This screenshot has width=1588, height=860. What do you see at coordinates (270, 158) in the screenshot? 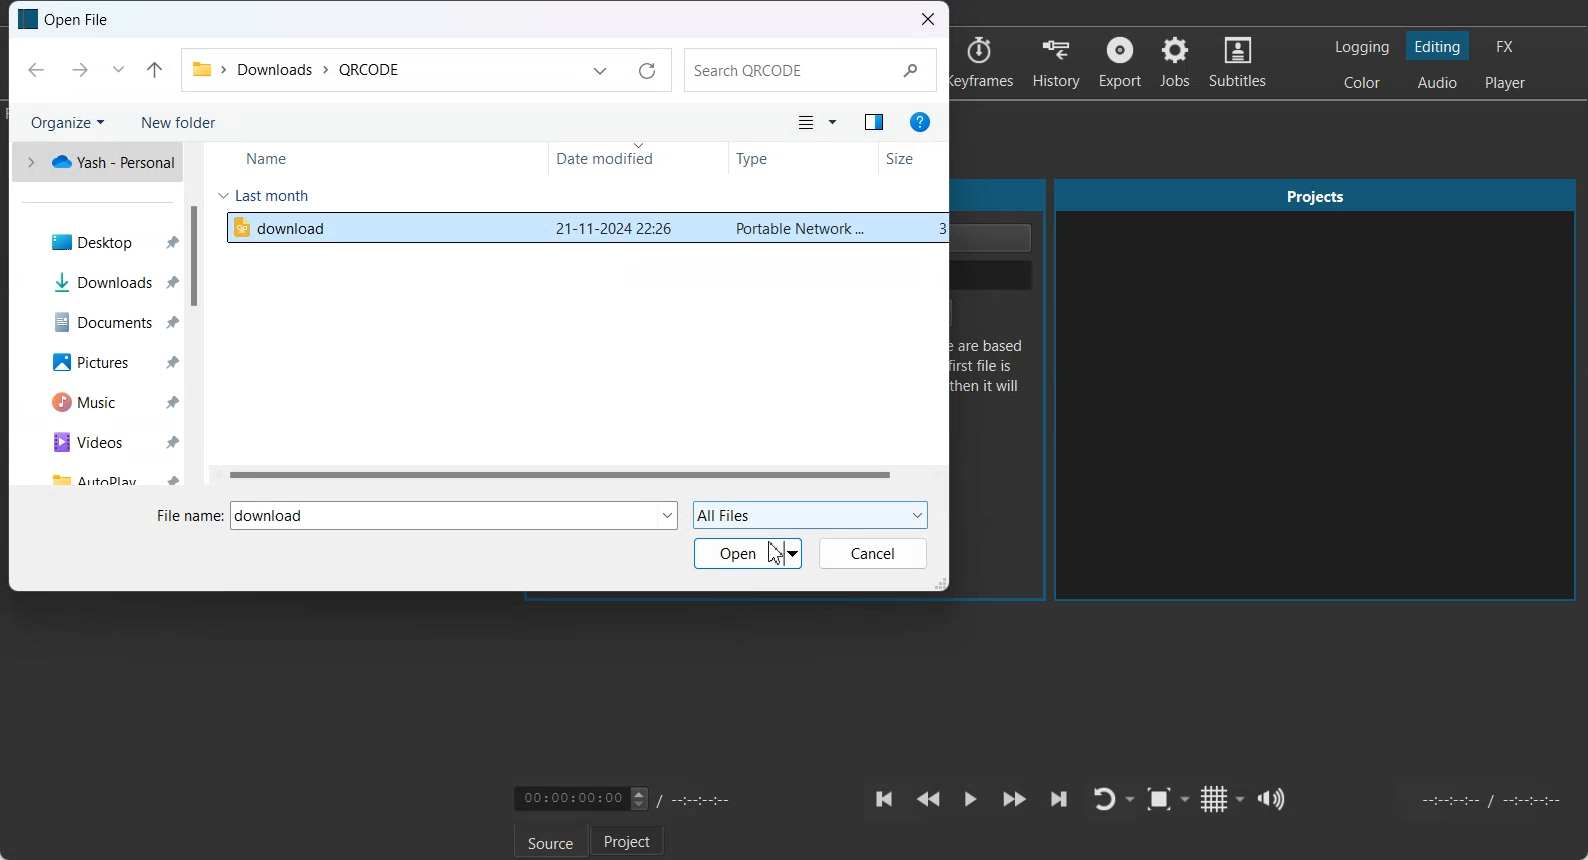
I see `Name` at bounding box center [270, 158].